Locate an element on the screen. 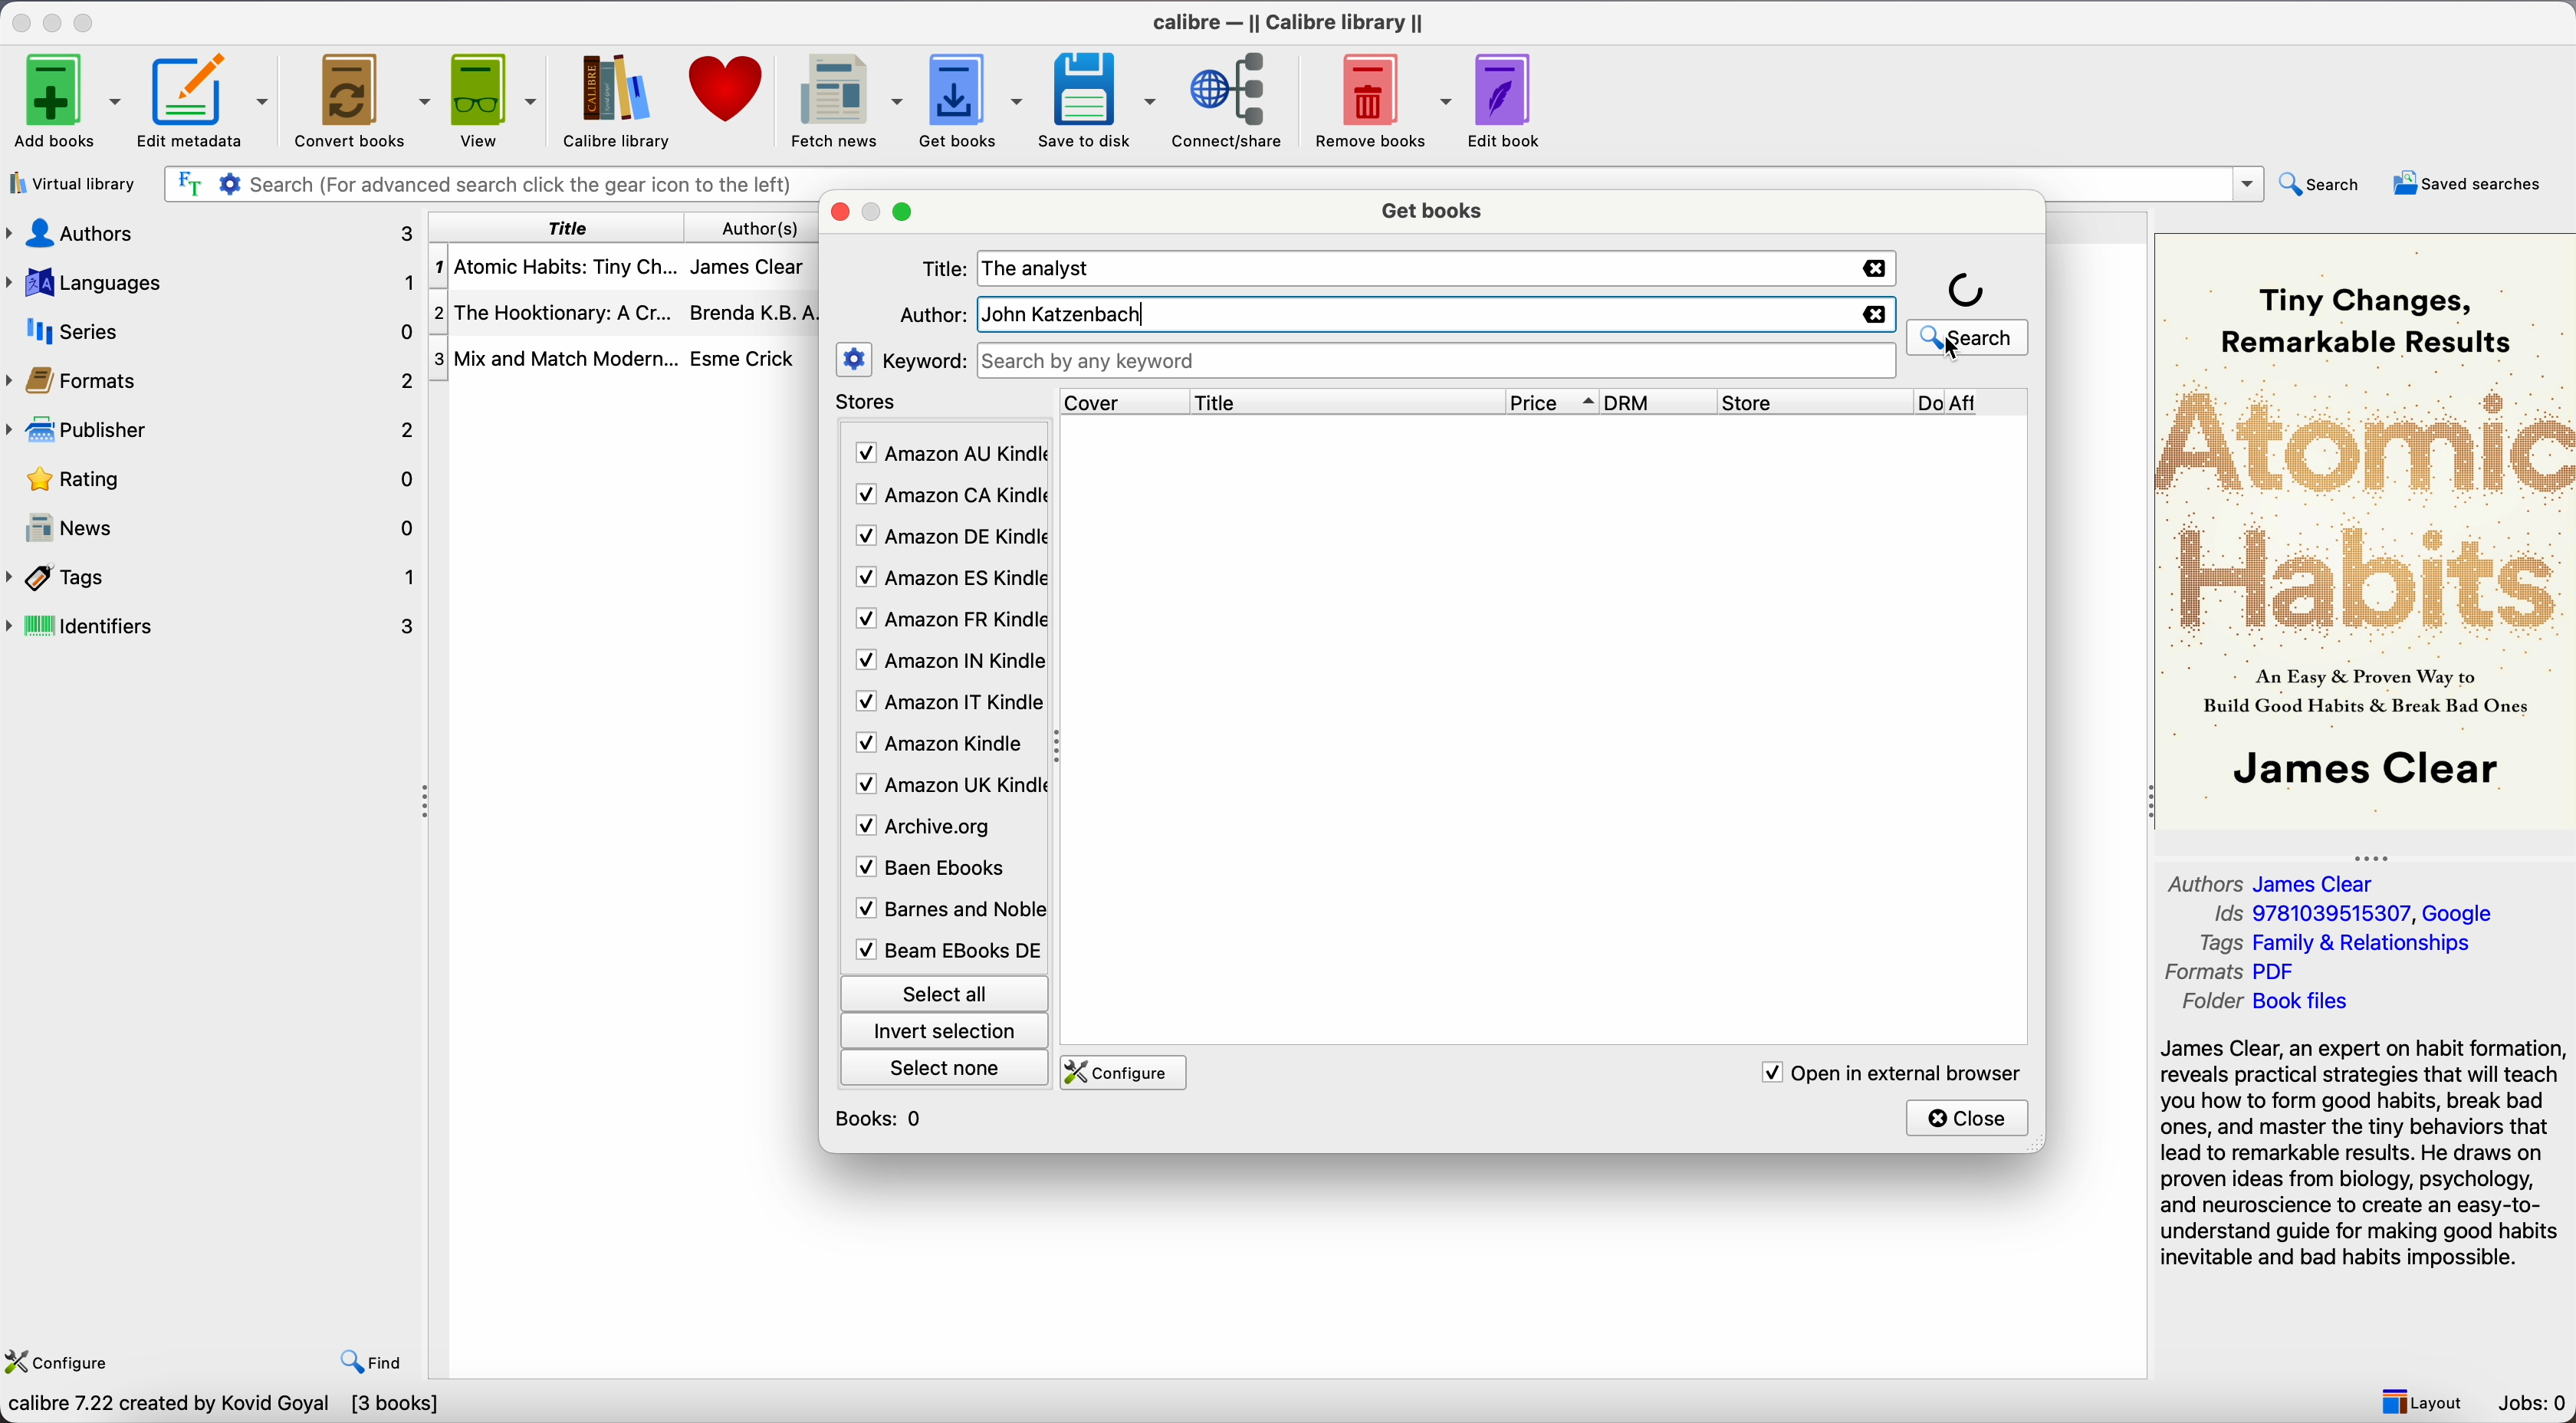  remove books is located at coordinates (1383, 100).